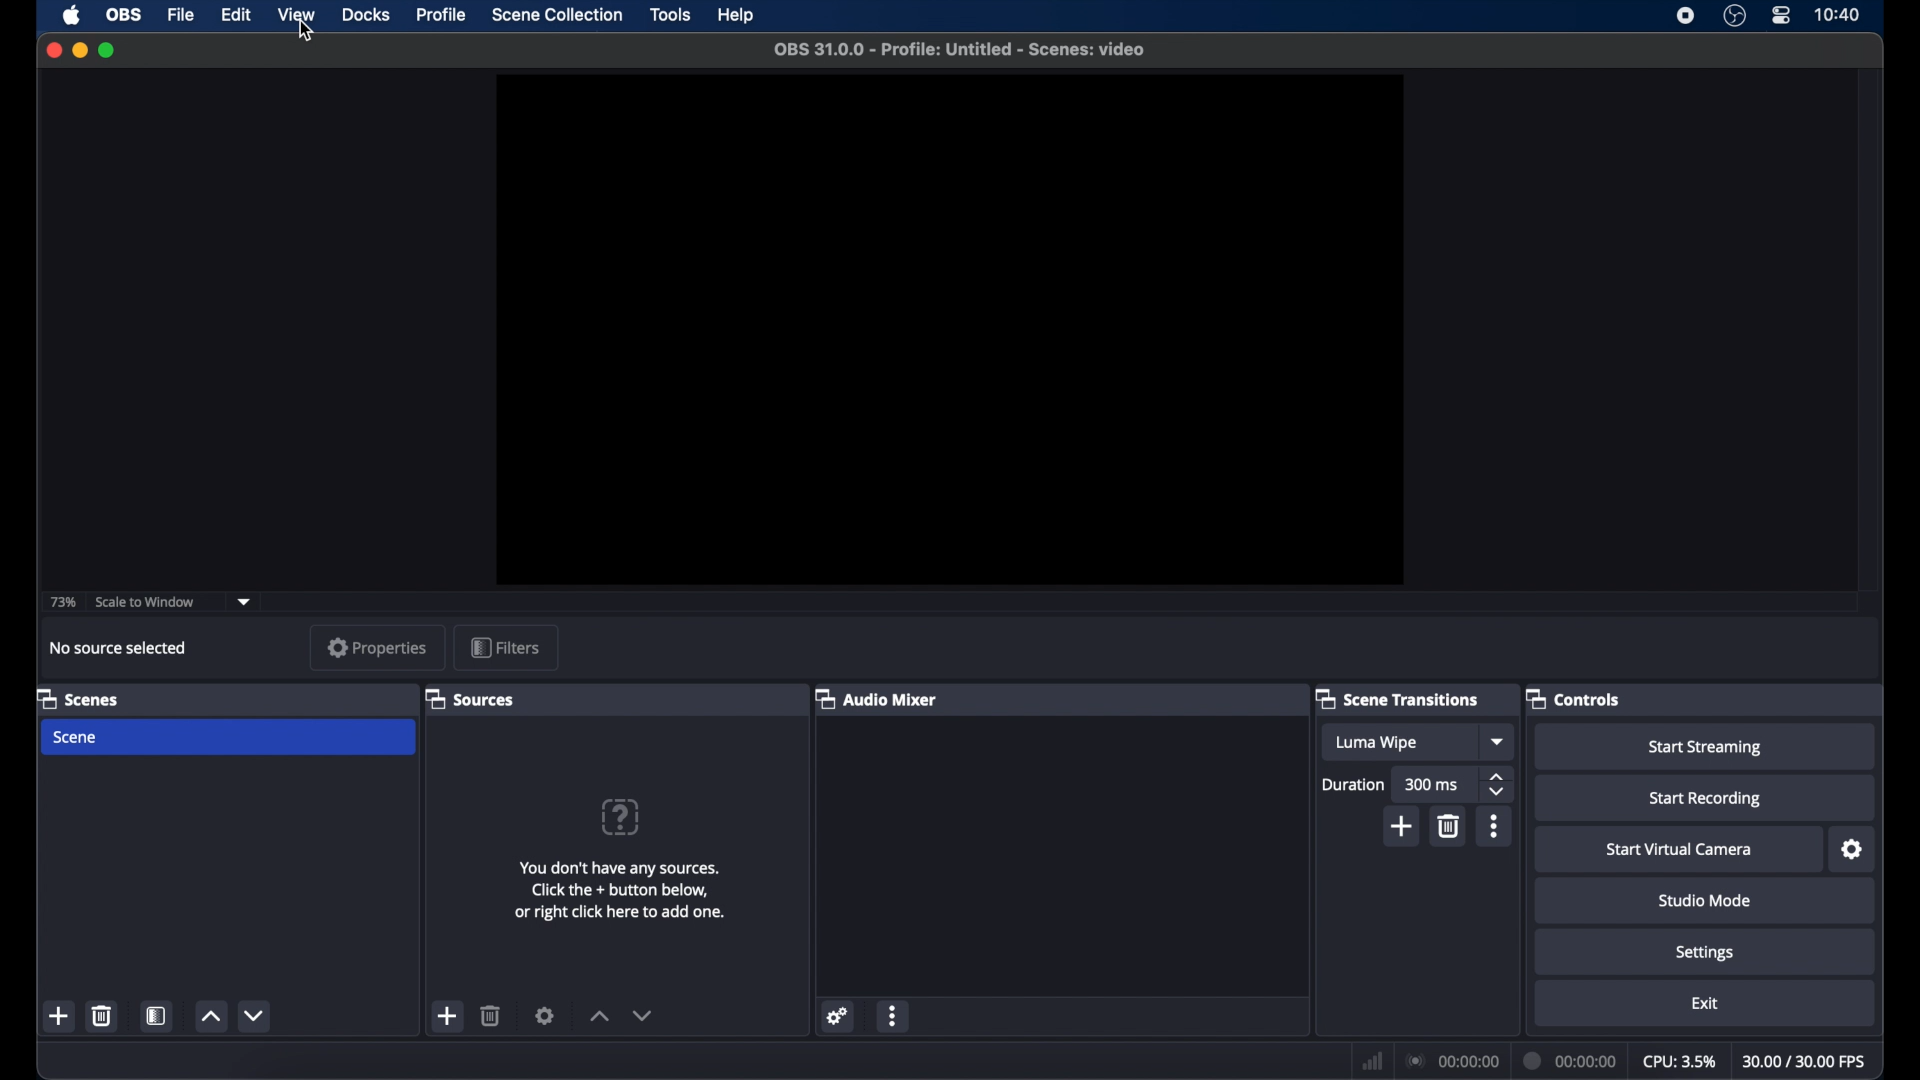 Image resolution: width=1920 pixels, height=1080 pixels. Describe the element at coordinates (62, 603) in the screenshot. I see `73%` at that location.